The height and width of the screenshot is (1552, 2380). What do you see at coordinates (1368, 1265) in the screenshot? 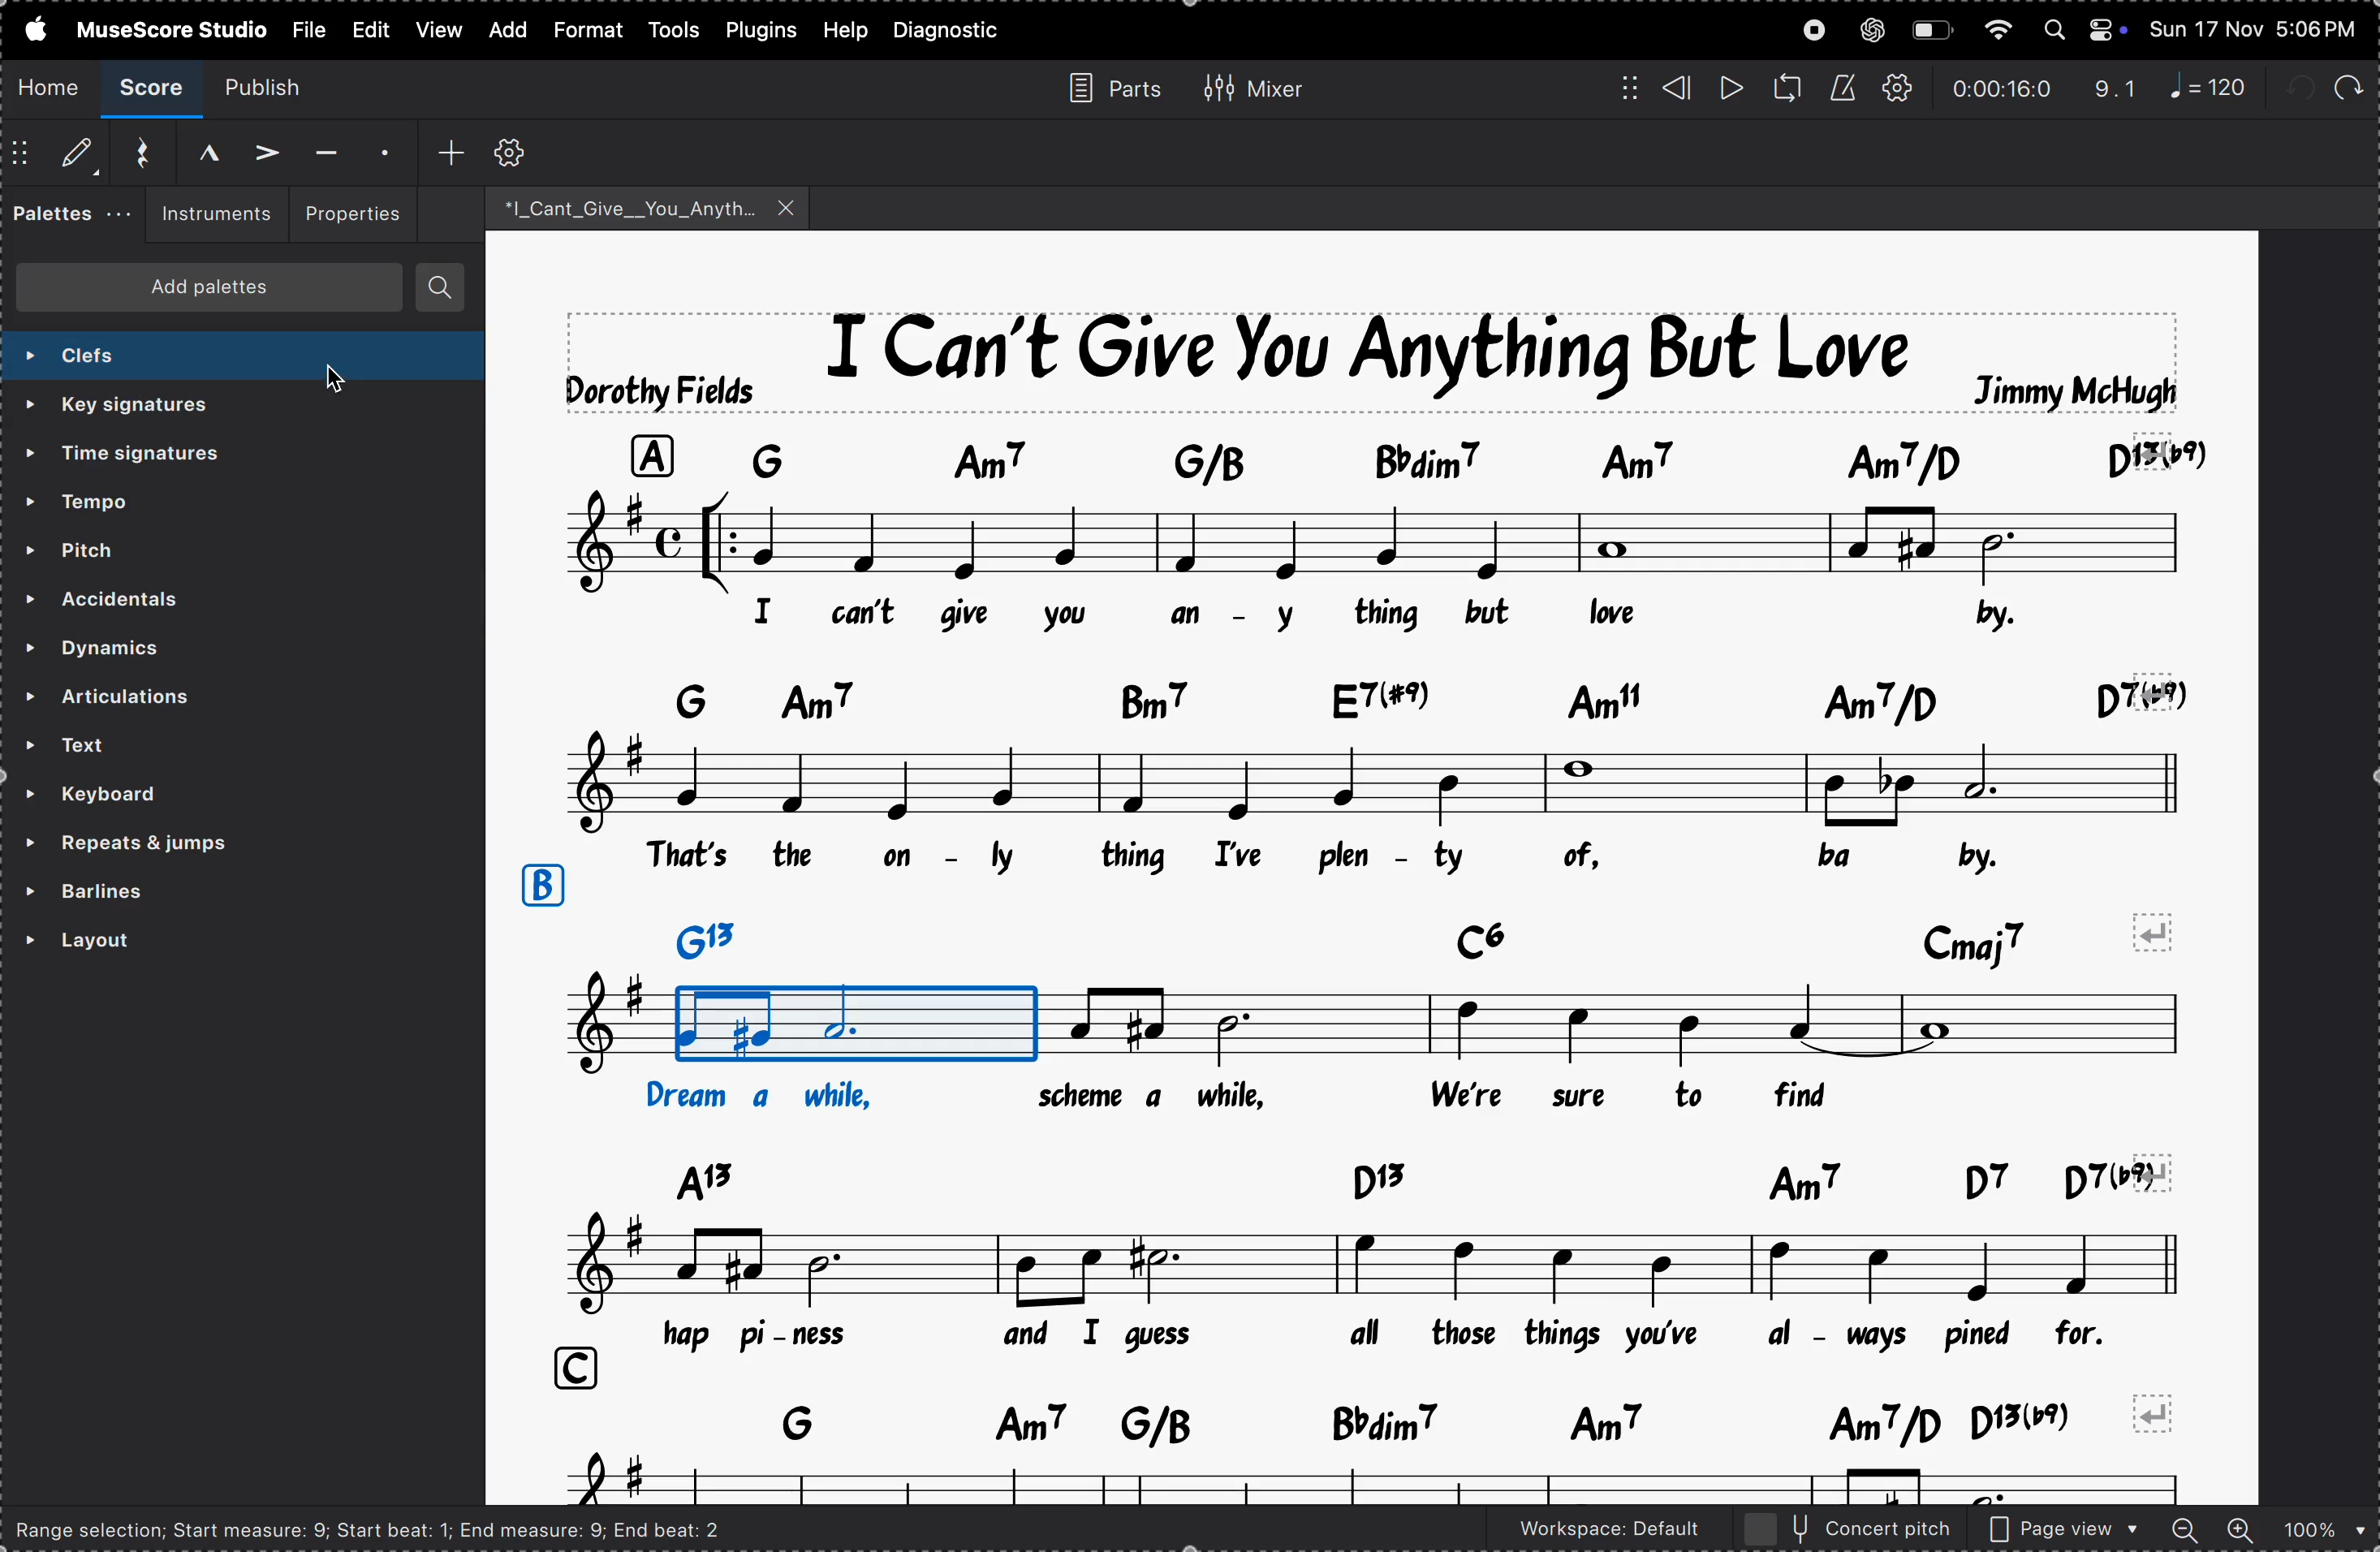
I see `notes` at bounding box center [1368, 1265].